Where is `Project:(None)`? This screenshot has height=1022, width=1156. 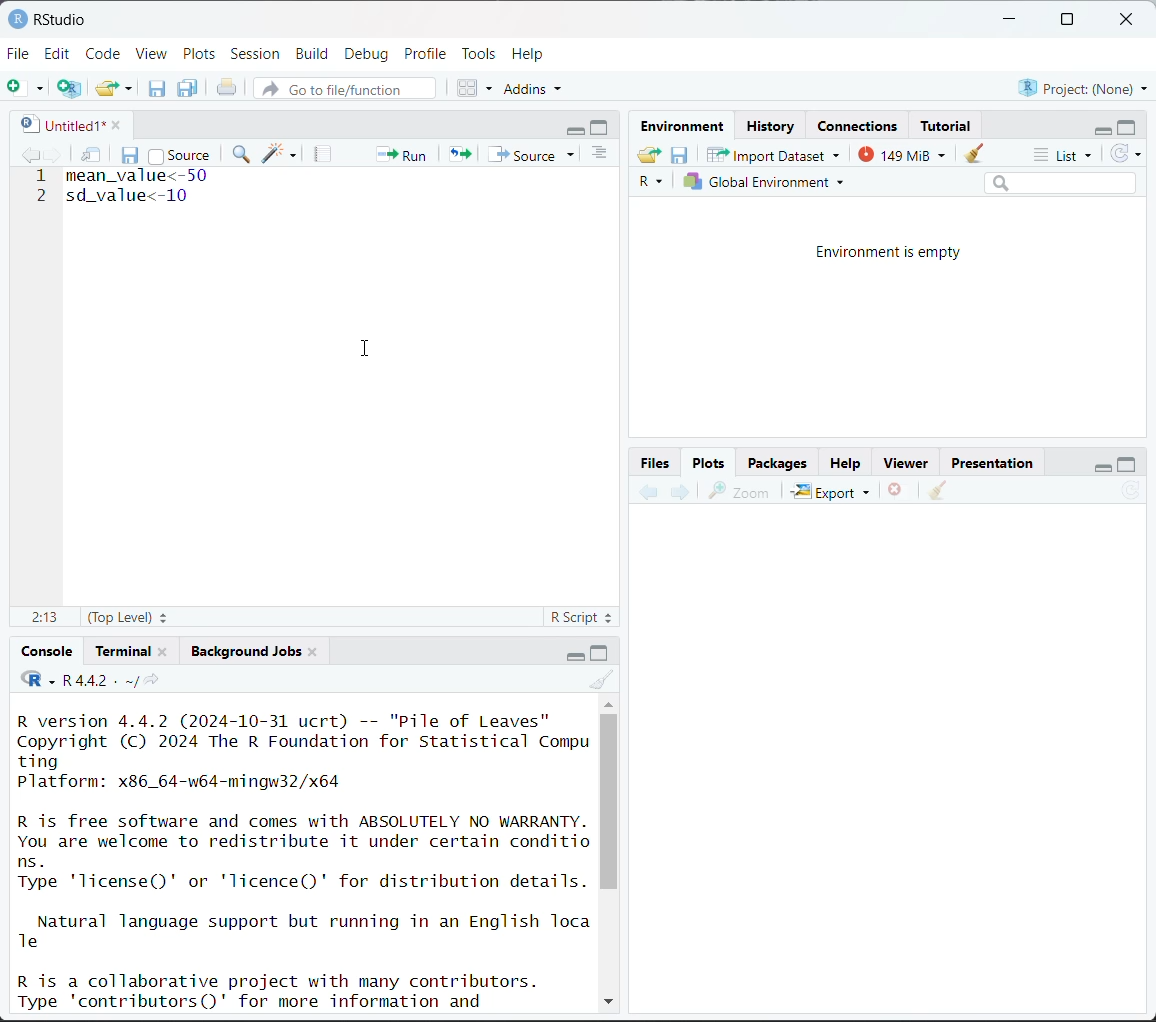 Project:(None) is located at coordinates (1082, 86).